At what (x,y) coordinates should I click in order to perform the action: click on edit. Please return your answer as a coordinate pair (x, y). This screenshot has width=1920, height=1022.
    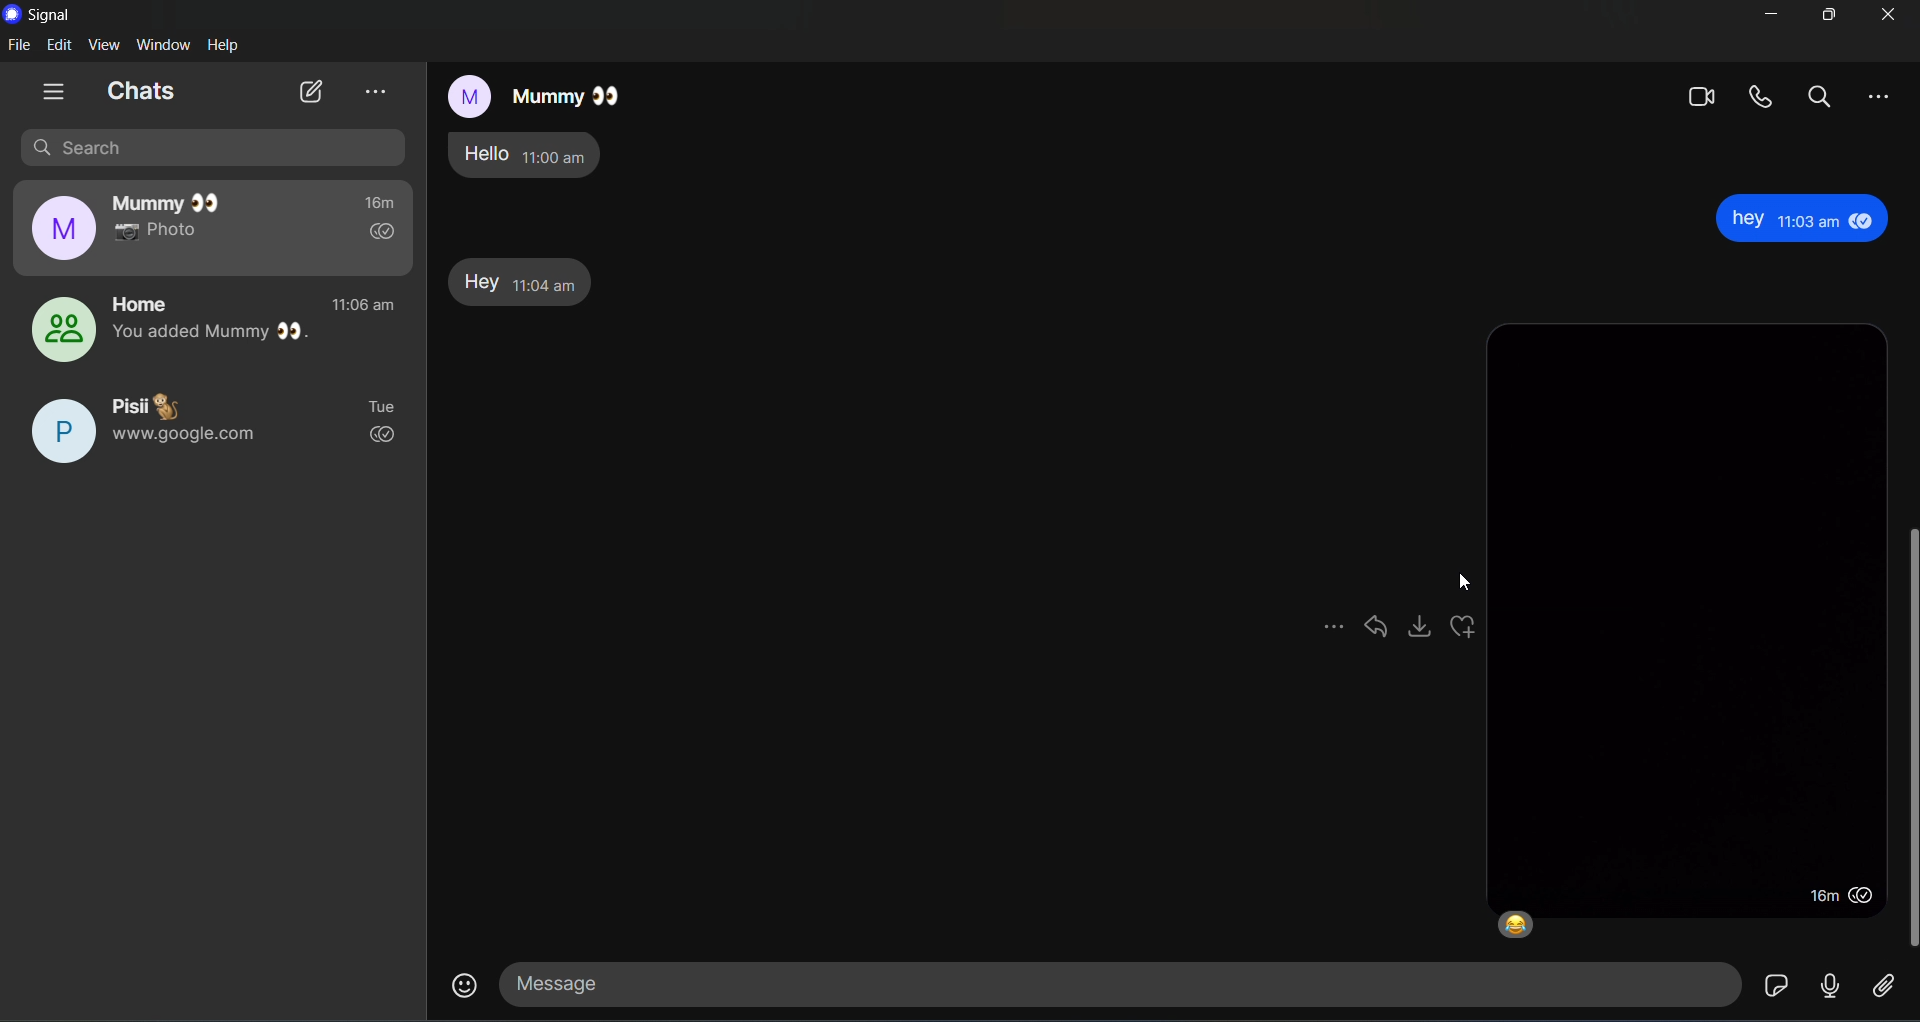
    Looking at the image, I should click on (60, 45).